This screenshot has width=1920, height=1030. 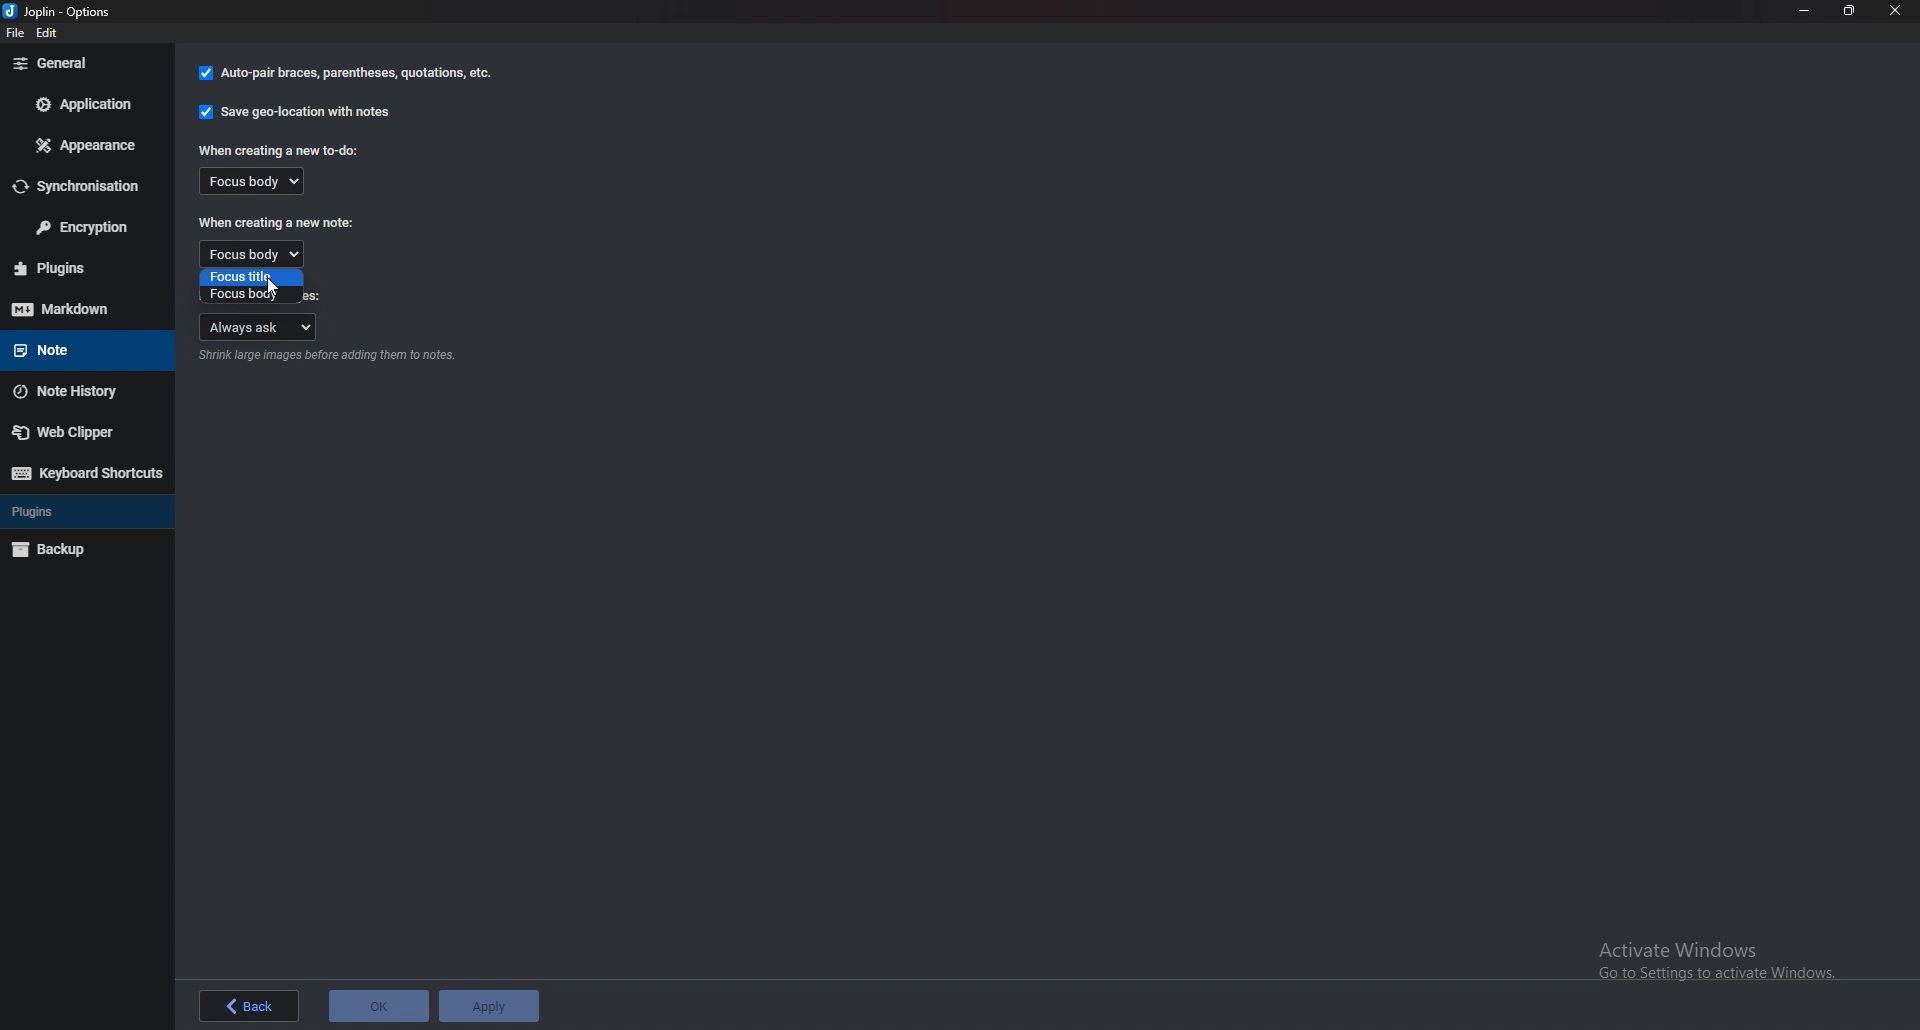 I want to click on Synchronization, so click(x=81, y=187).